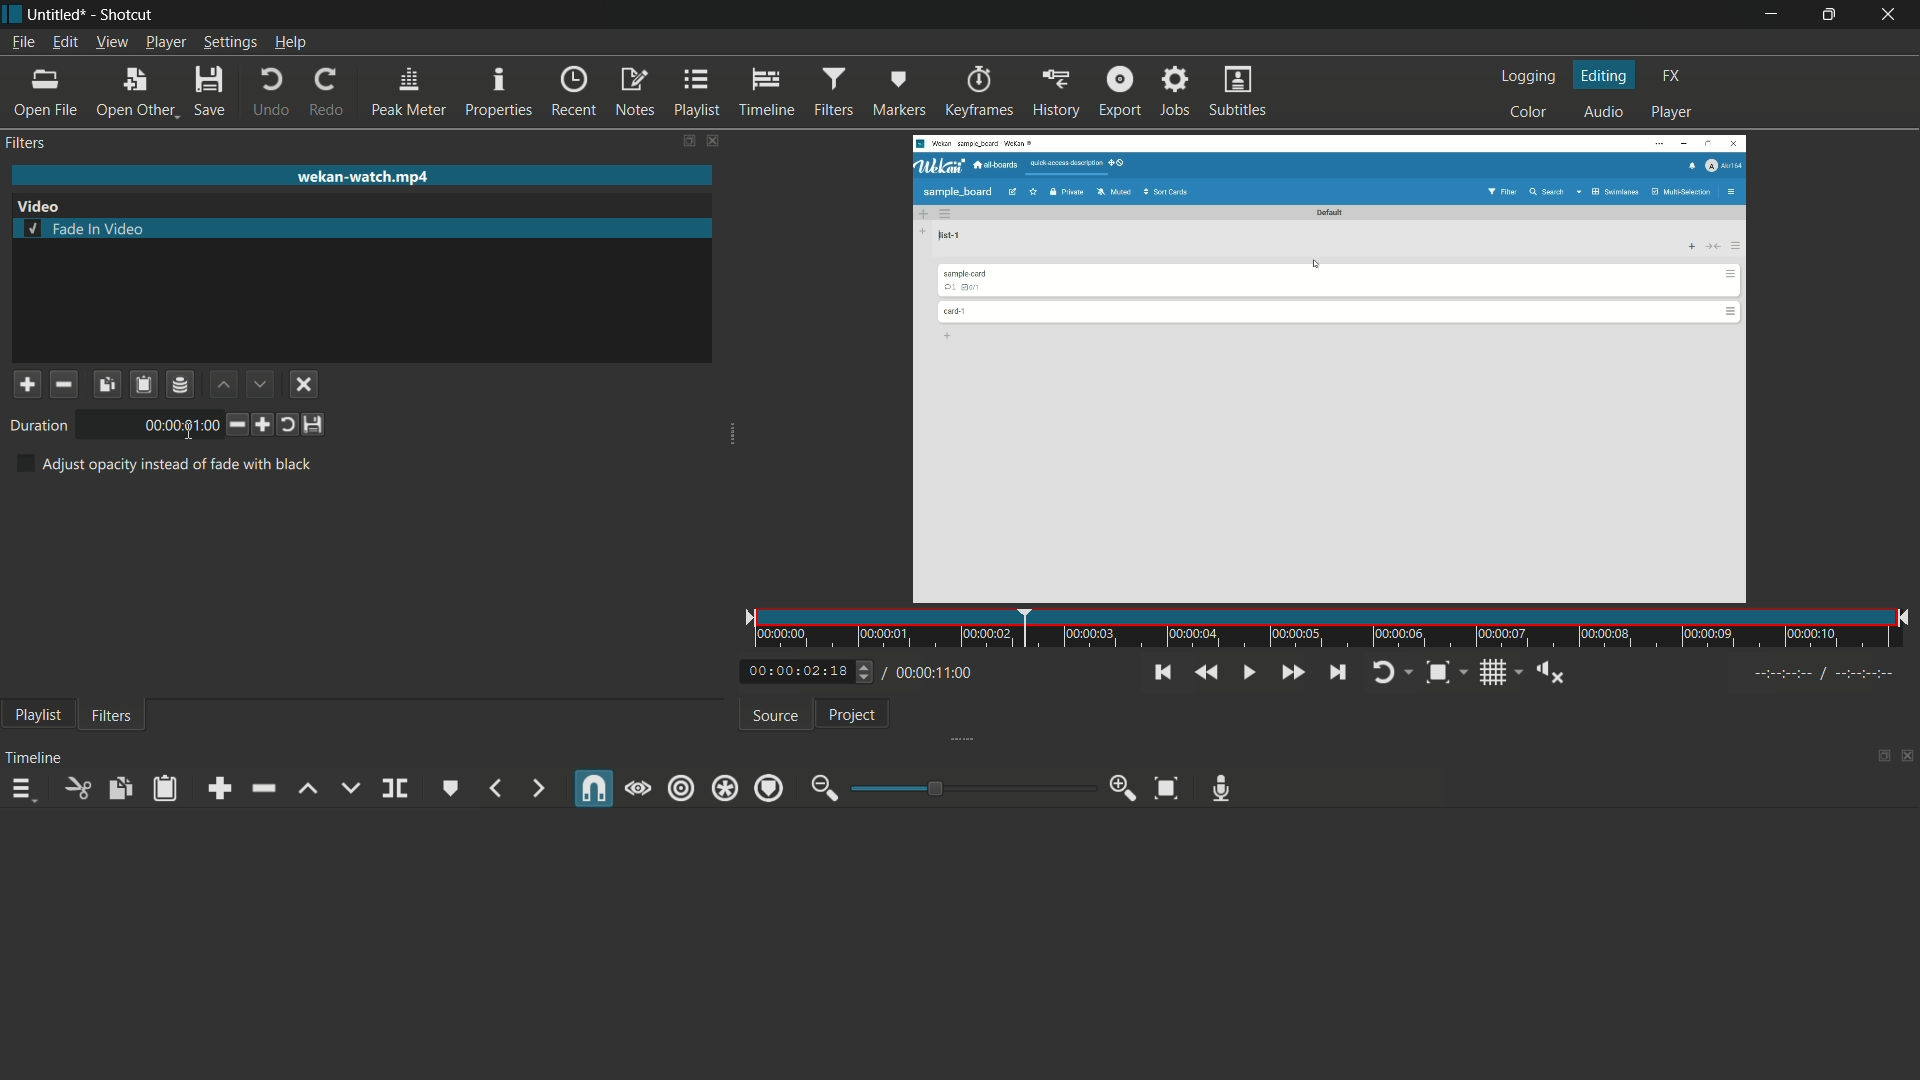 The height and width of the screenshot is (1080, 1920). I want to click on file menu, so click(21, 43).